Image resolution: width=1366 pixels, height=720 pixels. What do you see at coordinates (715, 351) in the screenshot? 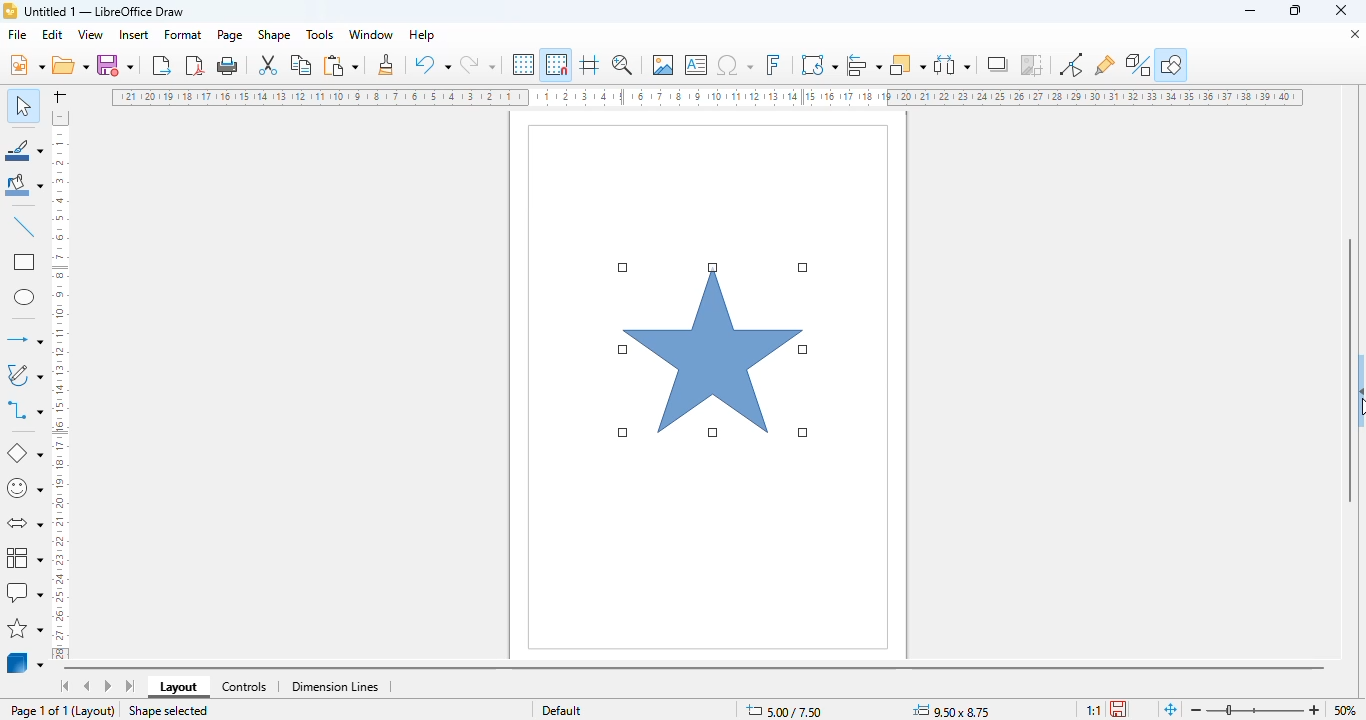
I see `star selected` at bounding box center [715, 351].